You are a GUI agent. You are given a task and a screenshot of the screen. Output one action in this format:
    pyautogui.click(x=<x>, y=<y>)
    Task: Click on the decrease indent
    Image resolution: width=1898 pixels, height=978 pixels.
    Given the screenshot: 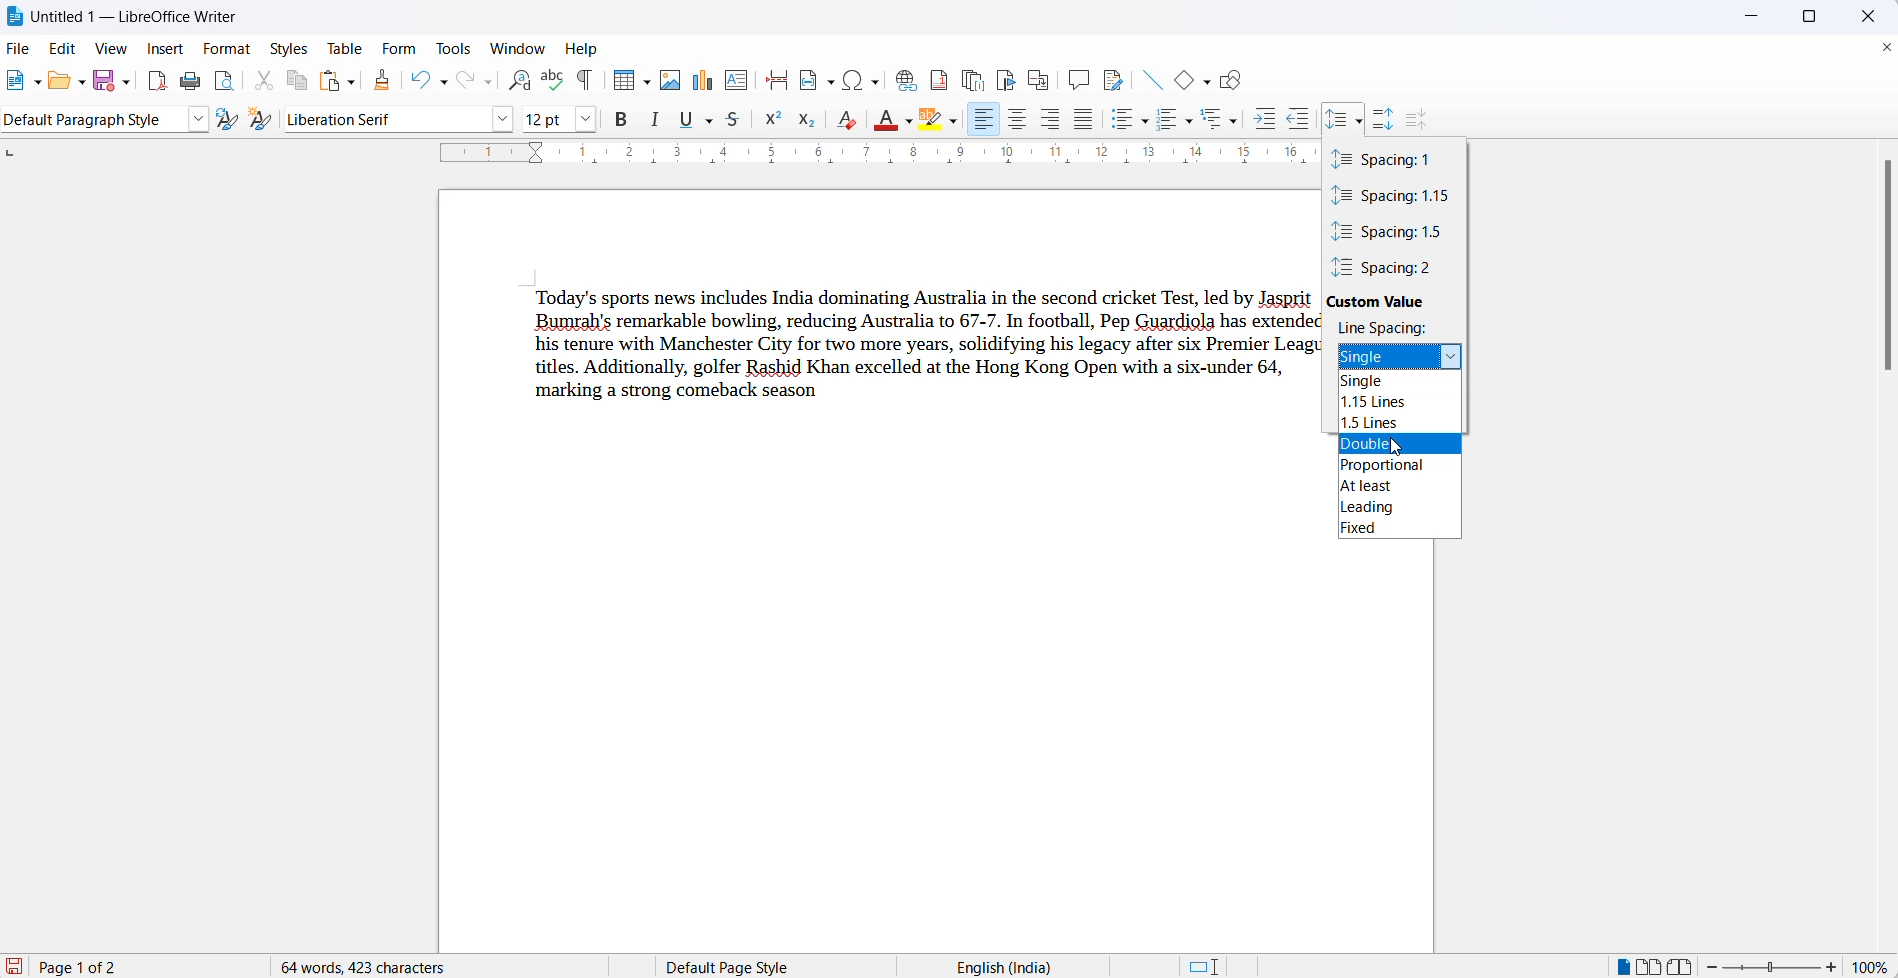 What is the action you would take?
    pyautogui.click(x=1303, y=120)
    